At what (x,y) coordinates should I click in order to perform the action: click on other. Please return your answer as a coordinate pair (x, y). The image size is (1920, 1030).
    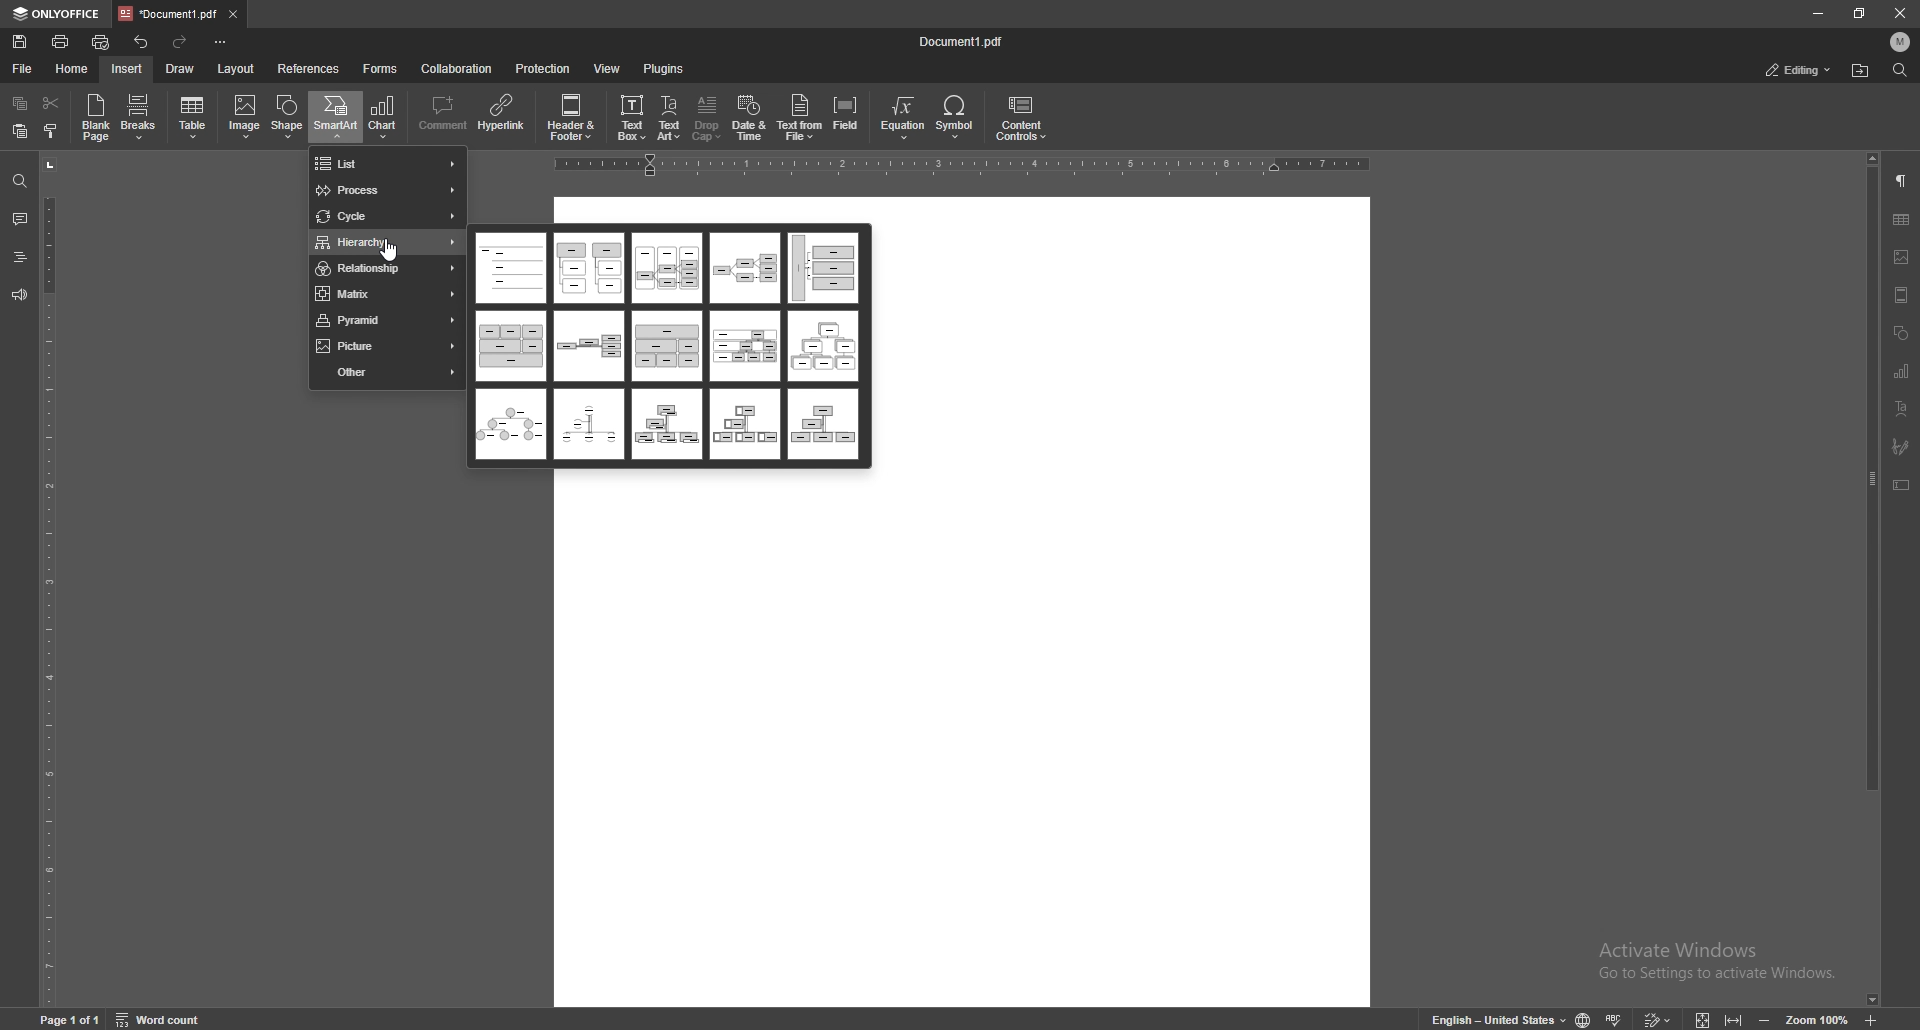
    Looking at the image, I should click on (387, 371).